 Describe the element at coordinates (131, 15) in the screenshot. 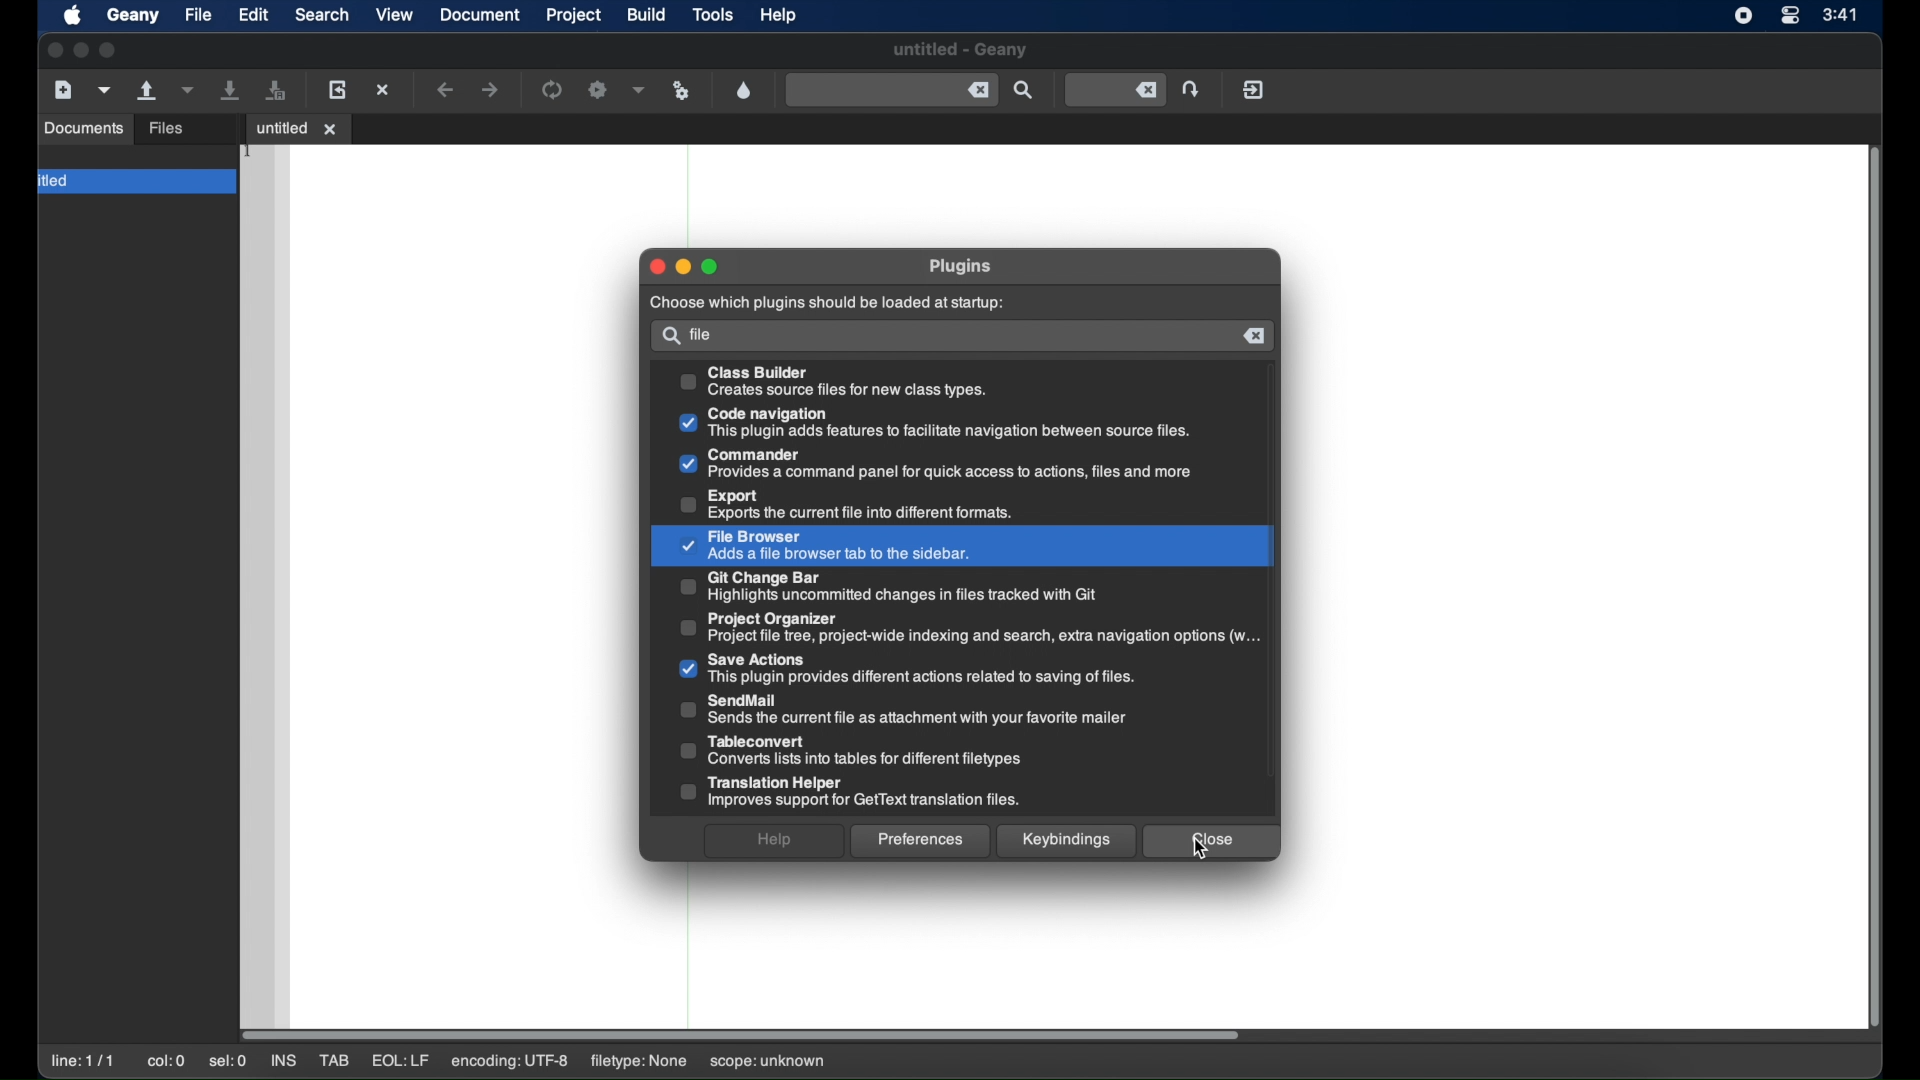

I see `geany` at that location.